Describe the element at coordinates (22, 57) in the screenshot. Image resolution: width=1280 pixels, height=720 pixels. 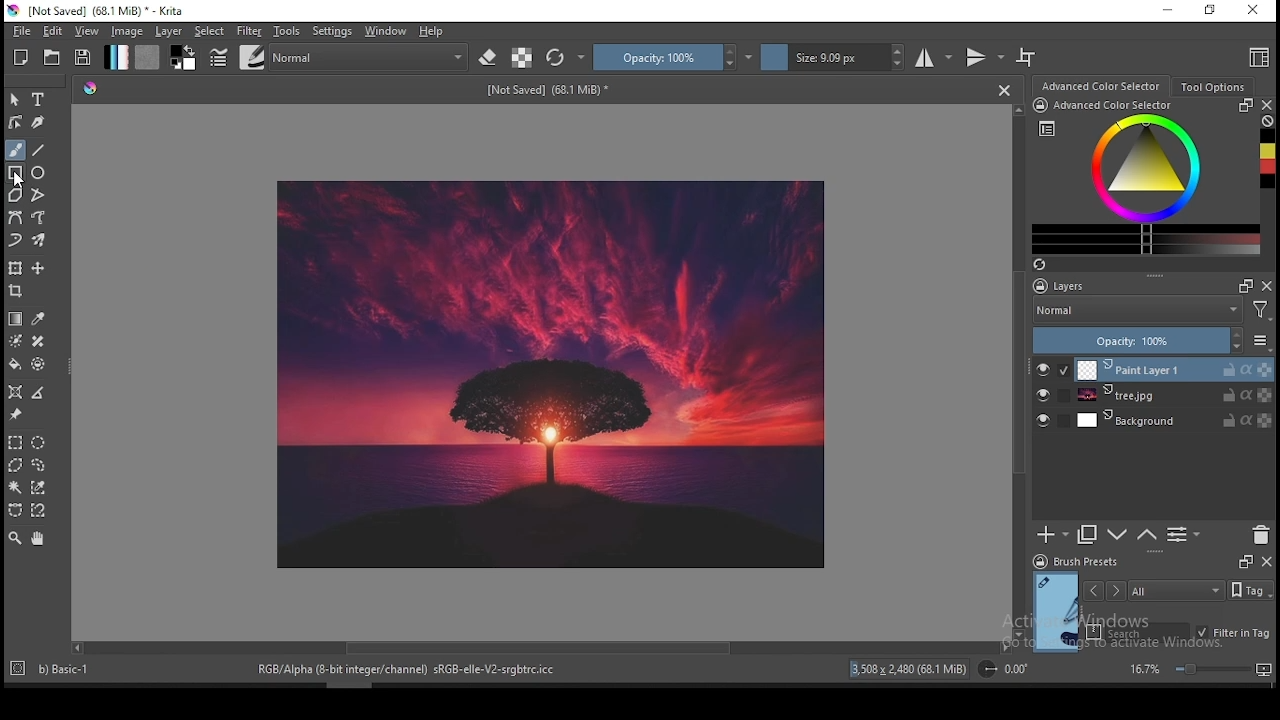
I see `new` at that location.